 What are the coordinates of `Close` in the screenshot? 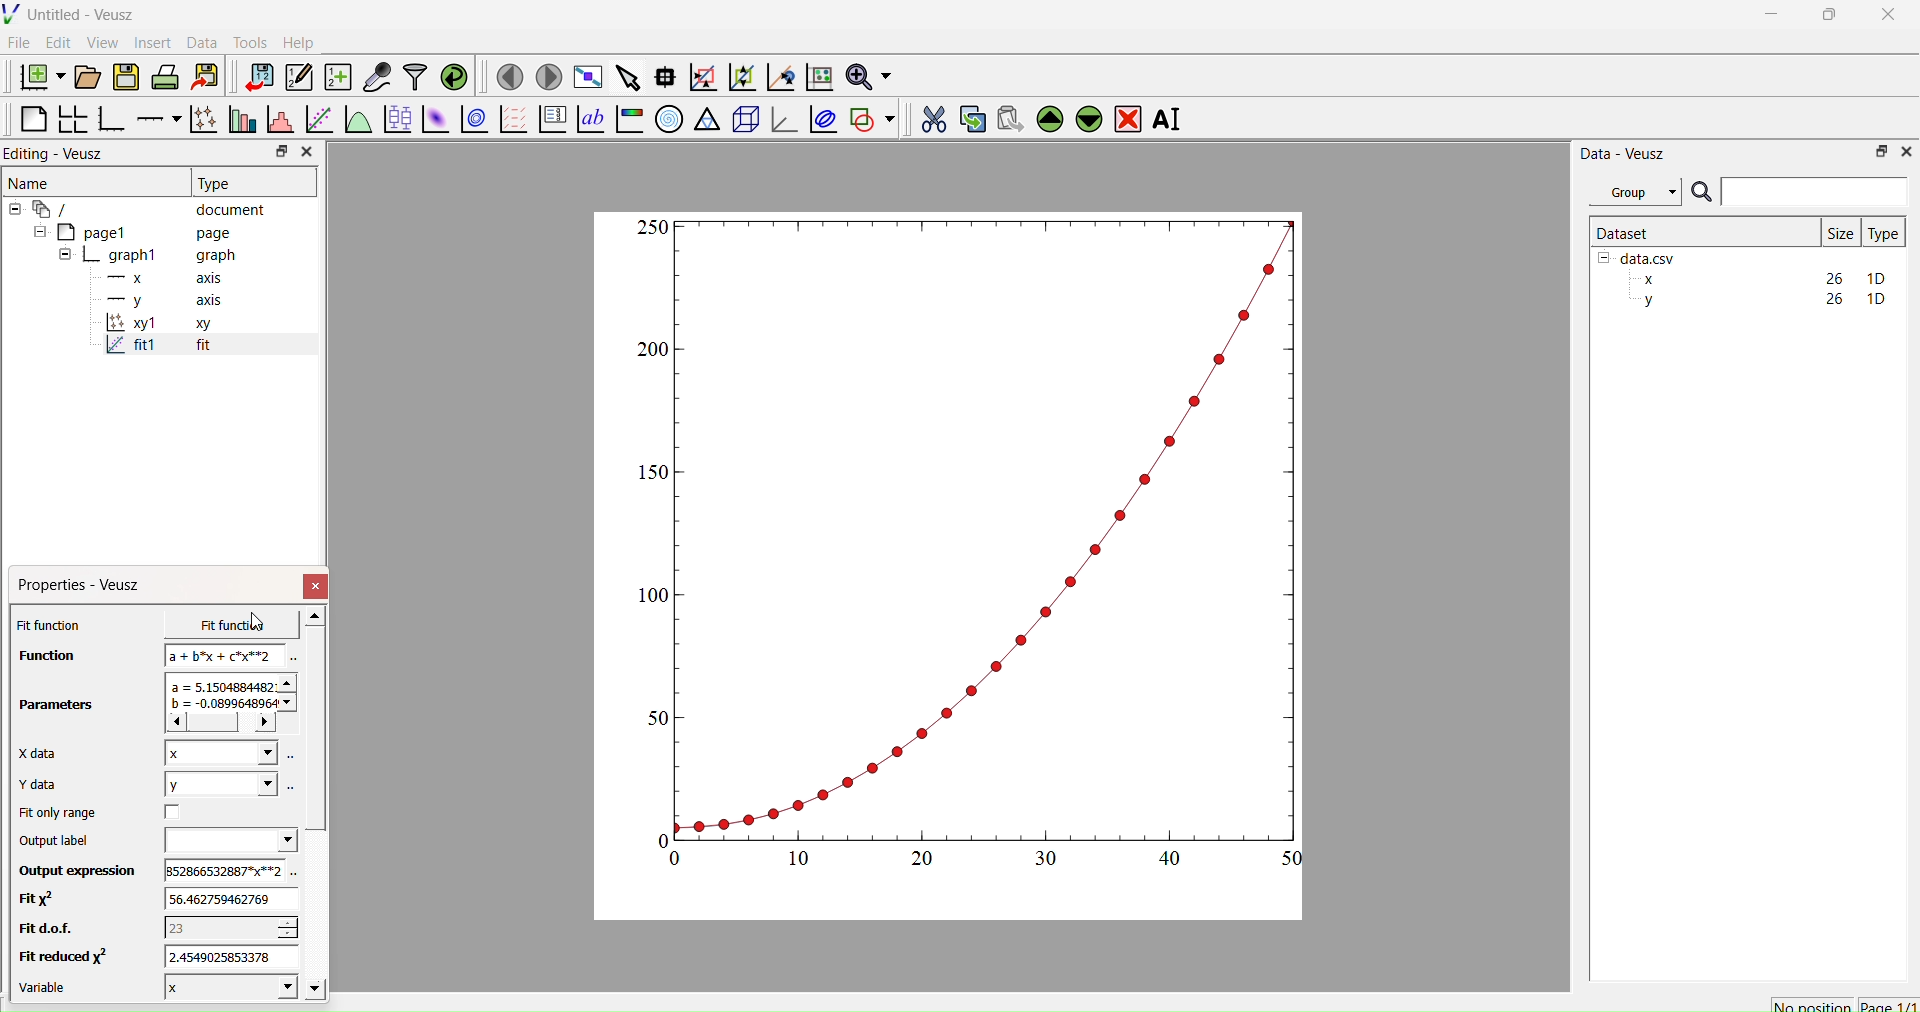 It's located at (1905, 150).